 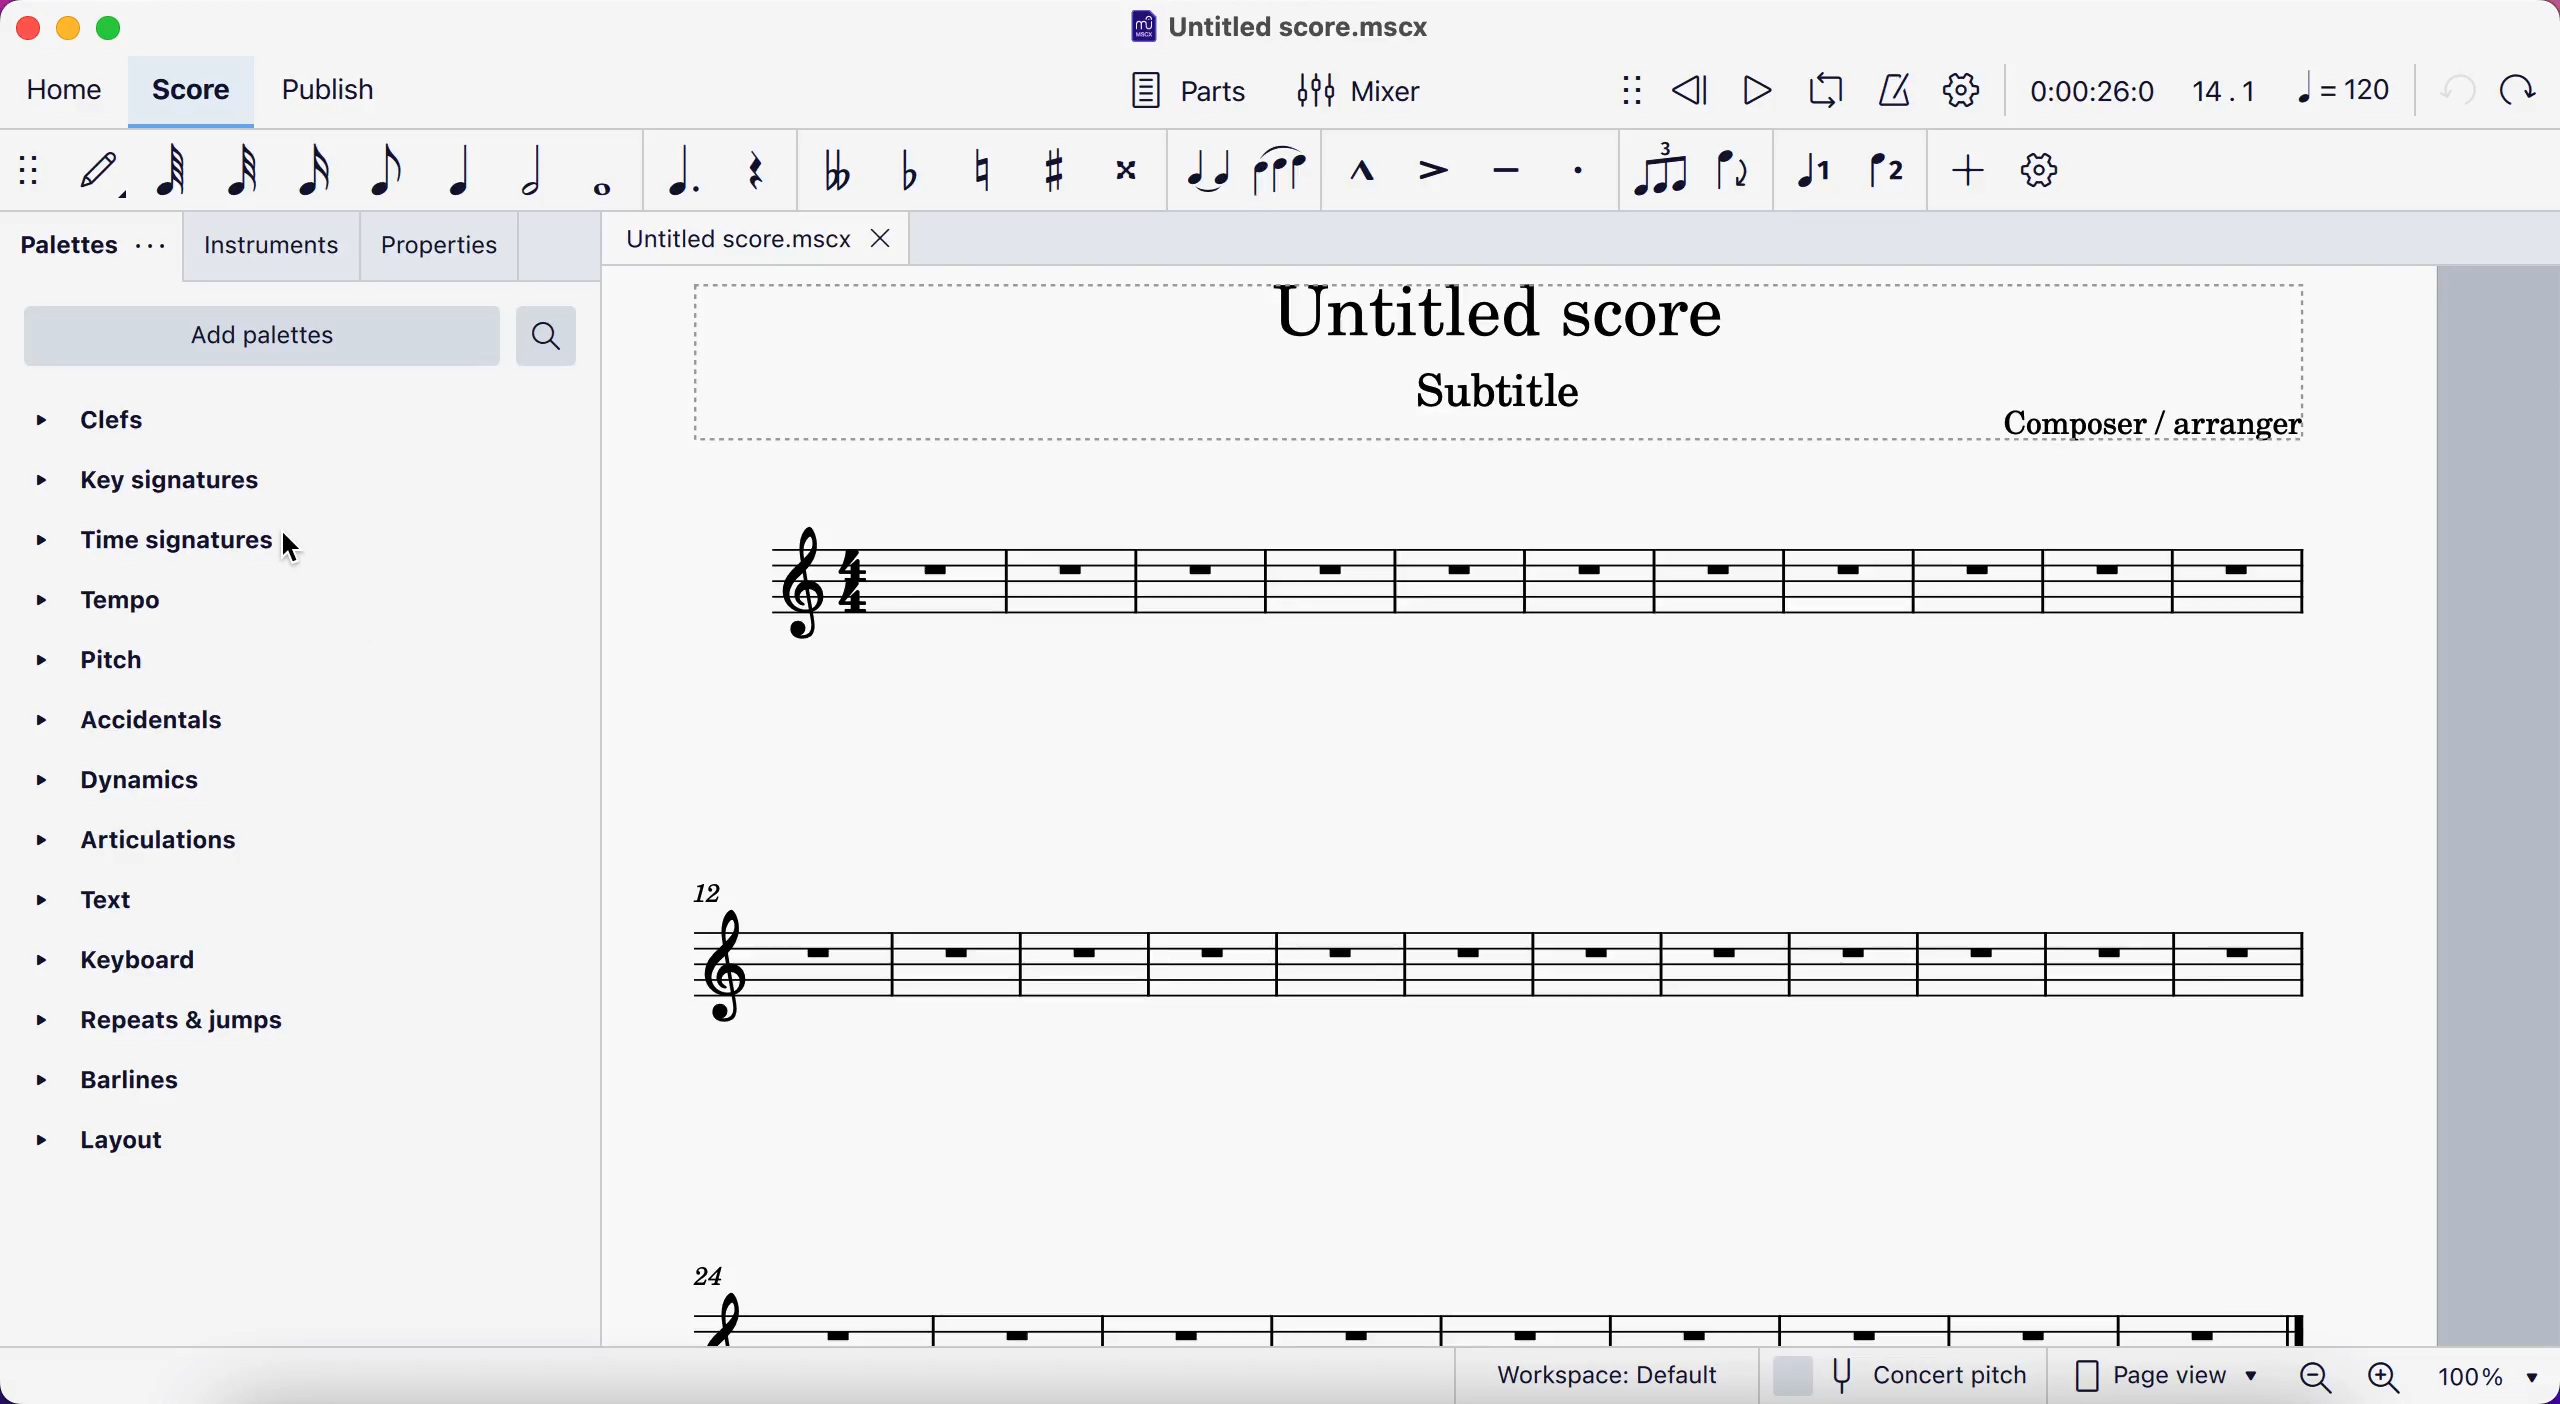 What do you see at coordinates (1962, 93) in the screenshot?
I see `playback settings` at bounding box center [1962, 93].